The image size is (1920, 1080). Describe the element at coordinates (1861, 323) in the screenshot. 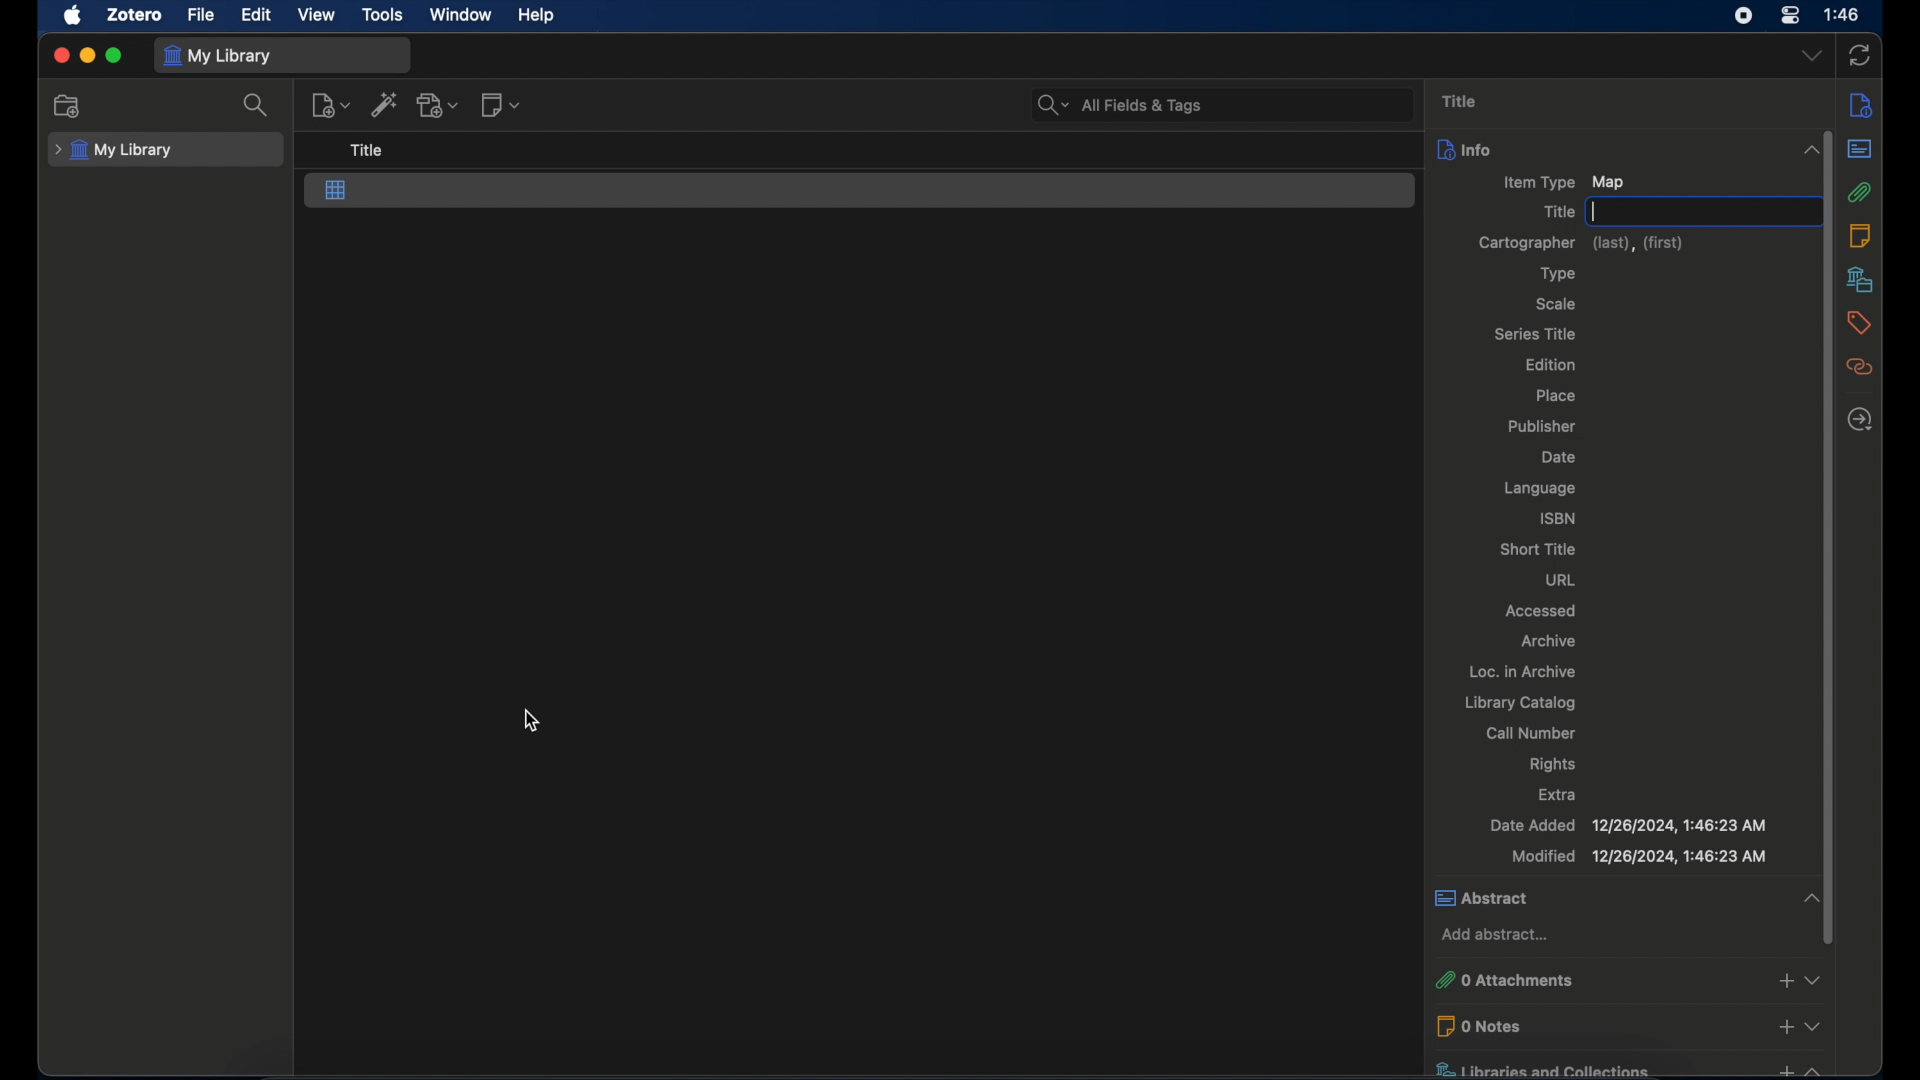

I see `tags` at that location.